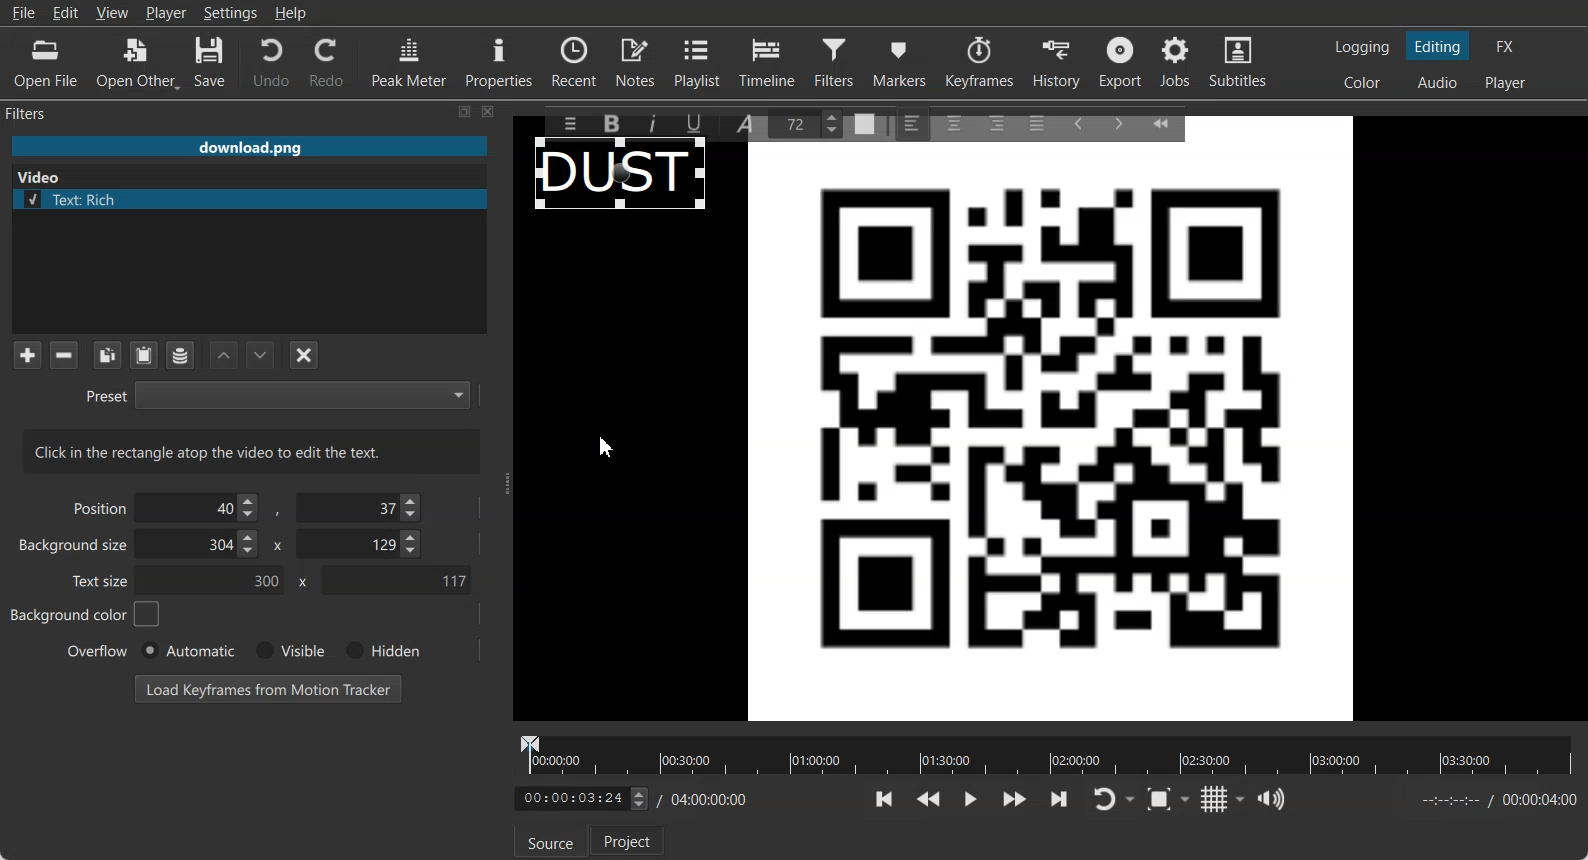  Describe the element at coordinates (96, 507) in the screenshot. I see `Position` at that location.